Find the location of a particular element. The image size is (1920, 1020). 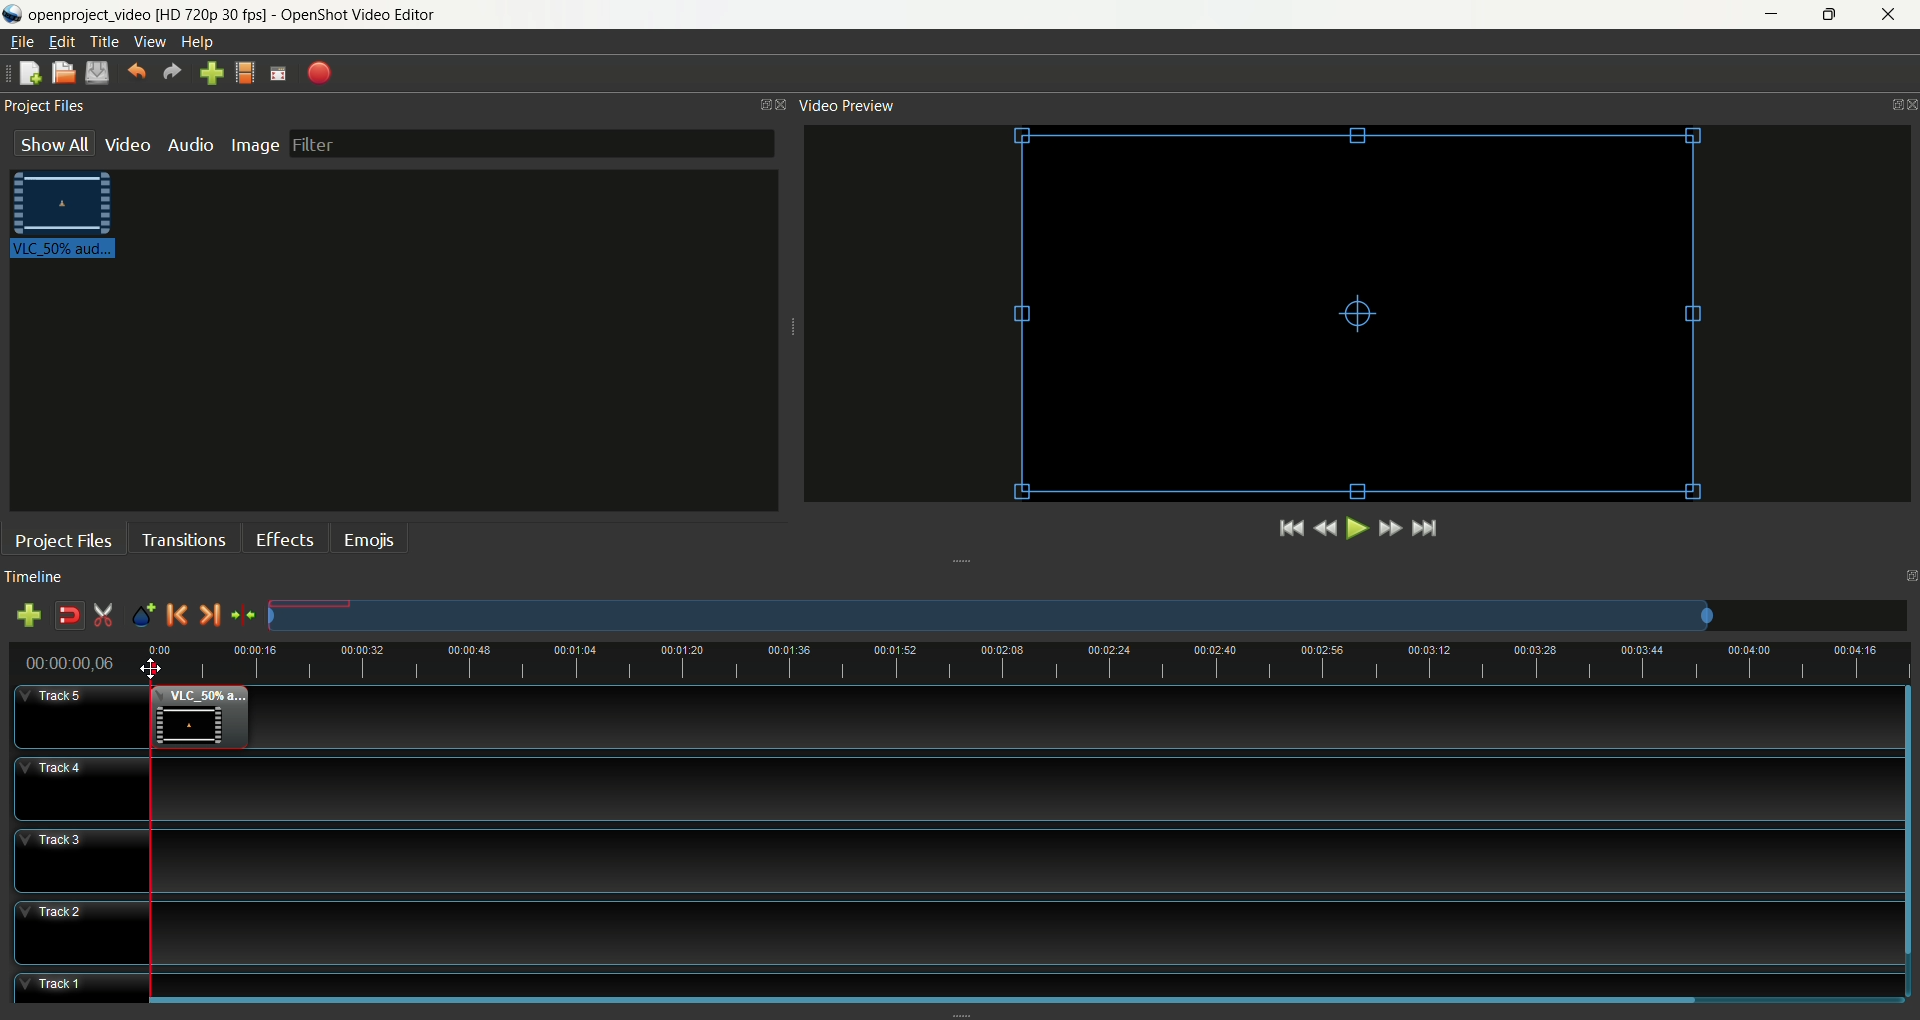

edit is located at coordinates (59, 42).